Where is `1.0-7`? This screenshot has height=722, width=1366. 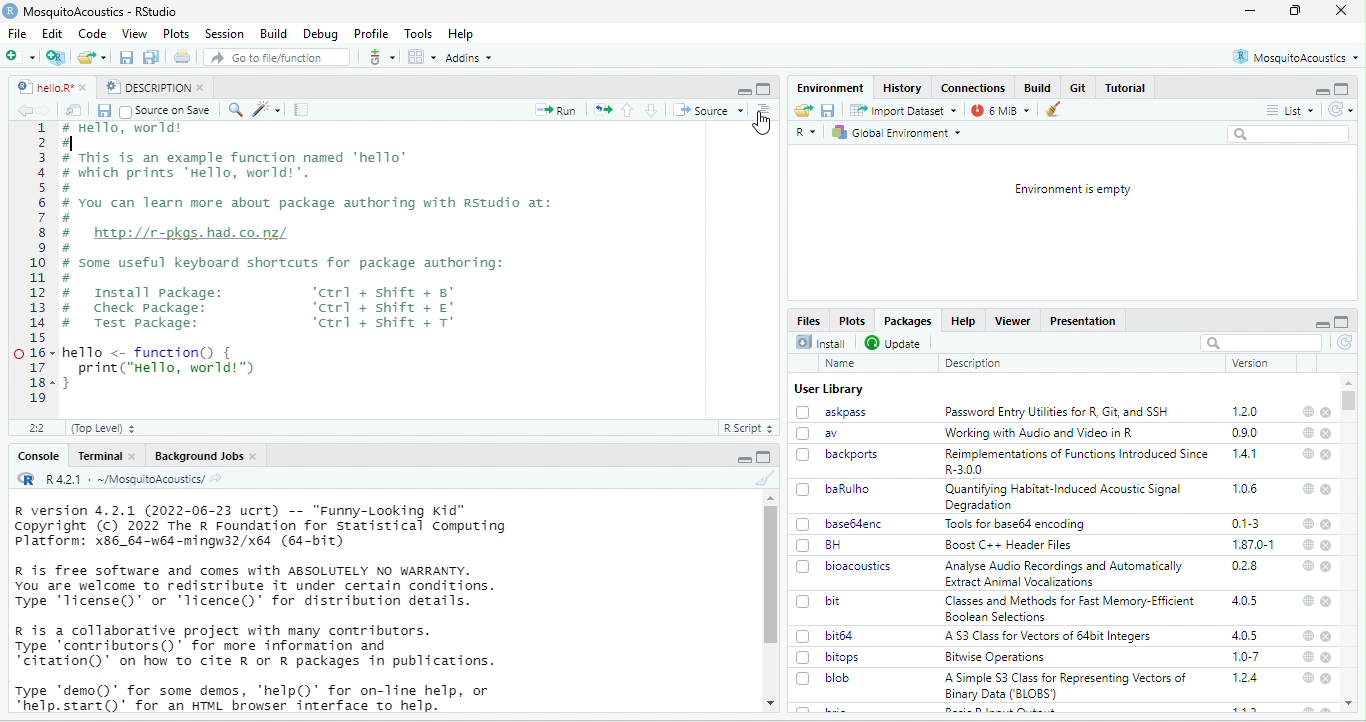 1.0-7 is located at coordinates (1245, 657).